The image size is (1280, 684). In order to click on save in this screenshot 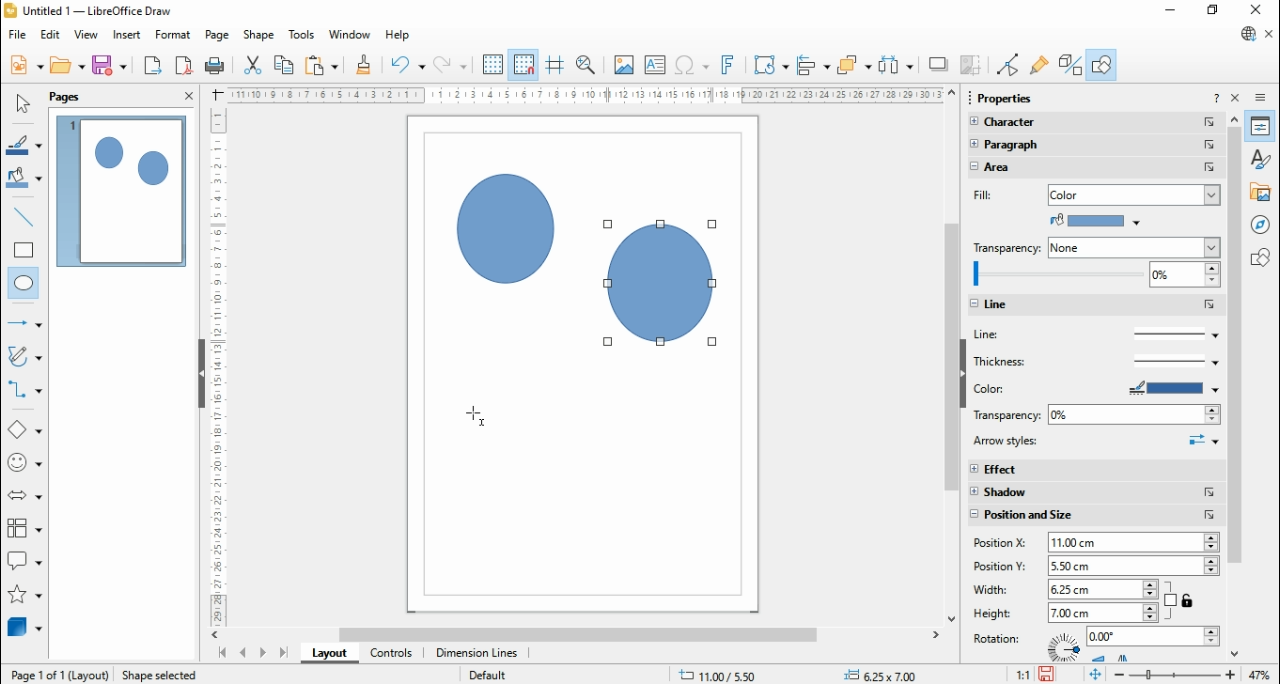, I will do `click(1049, 674)`.